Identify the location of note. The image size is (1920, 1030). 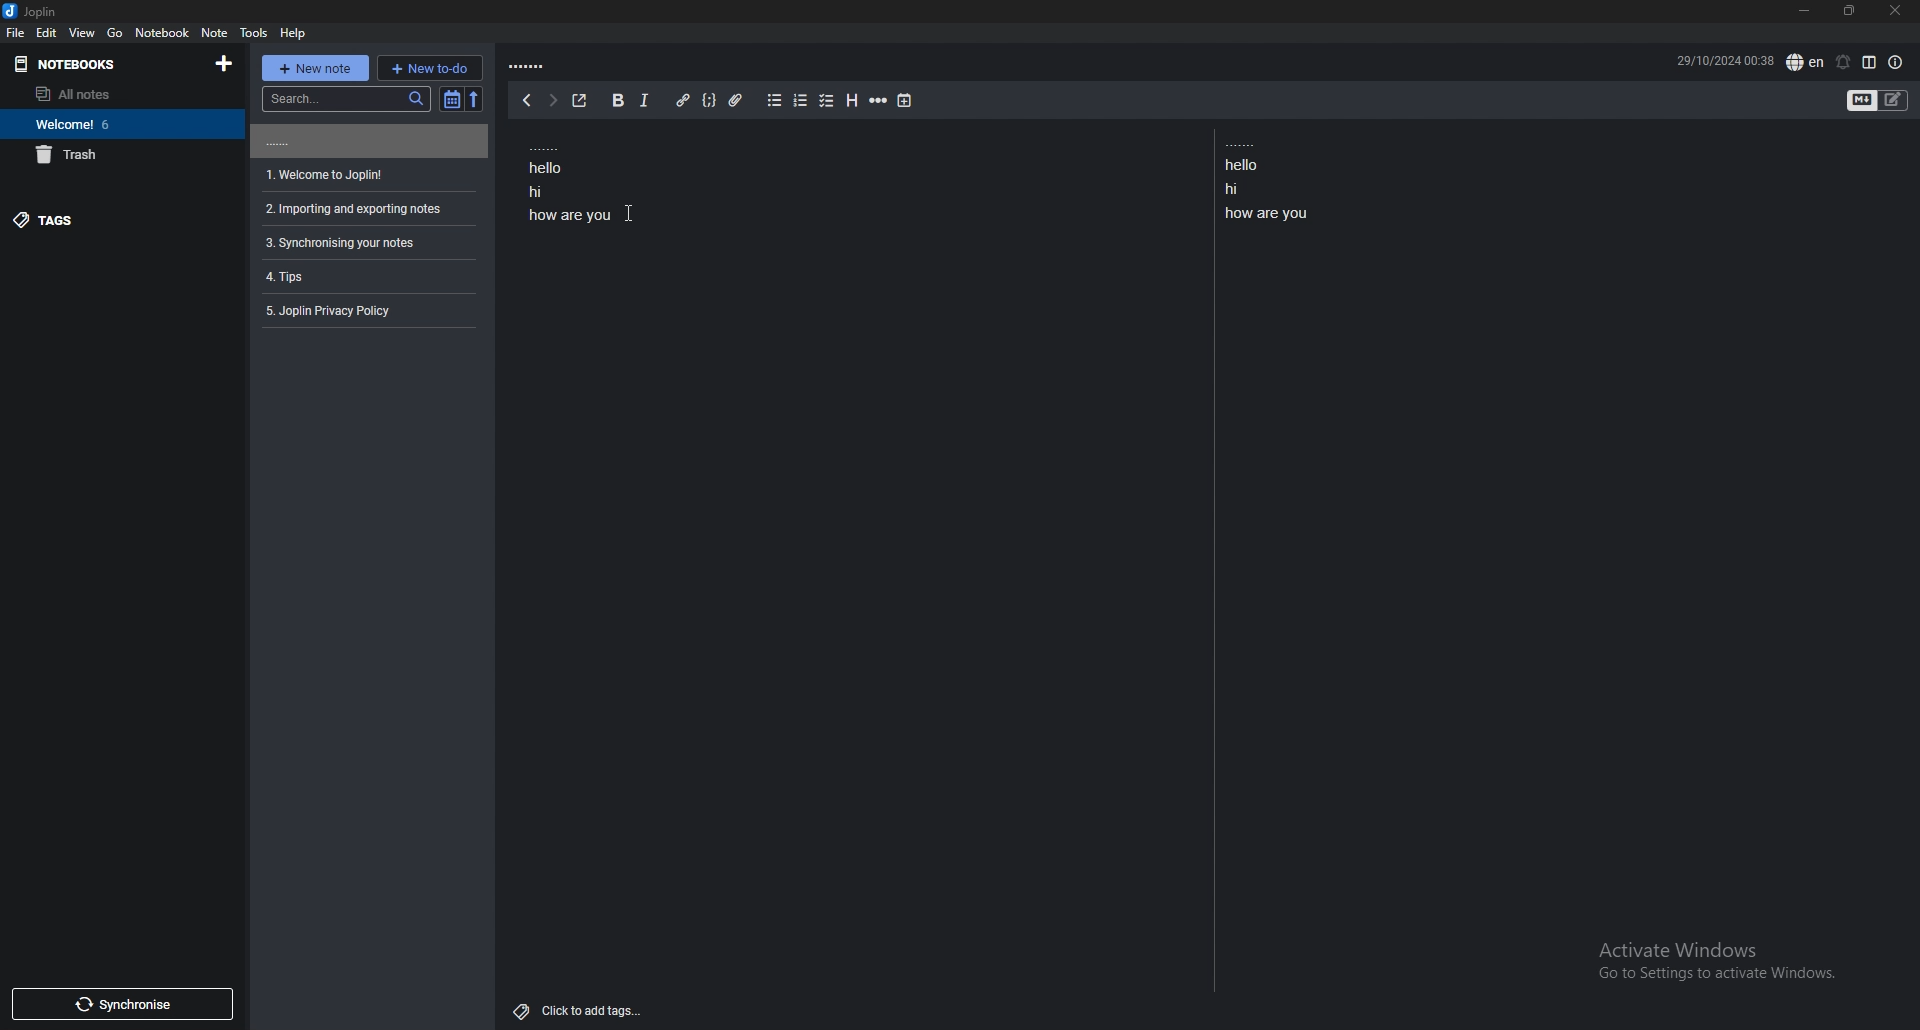
(366, 243).